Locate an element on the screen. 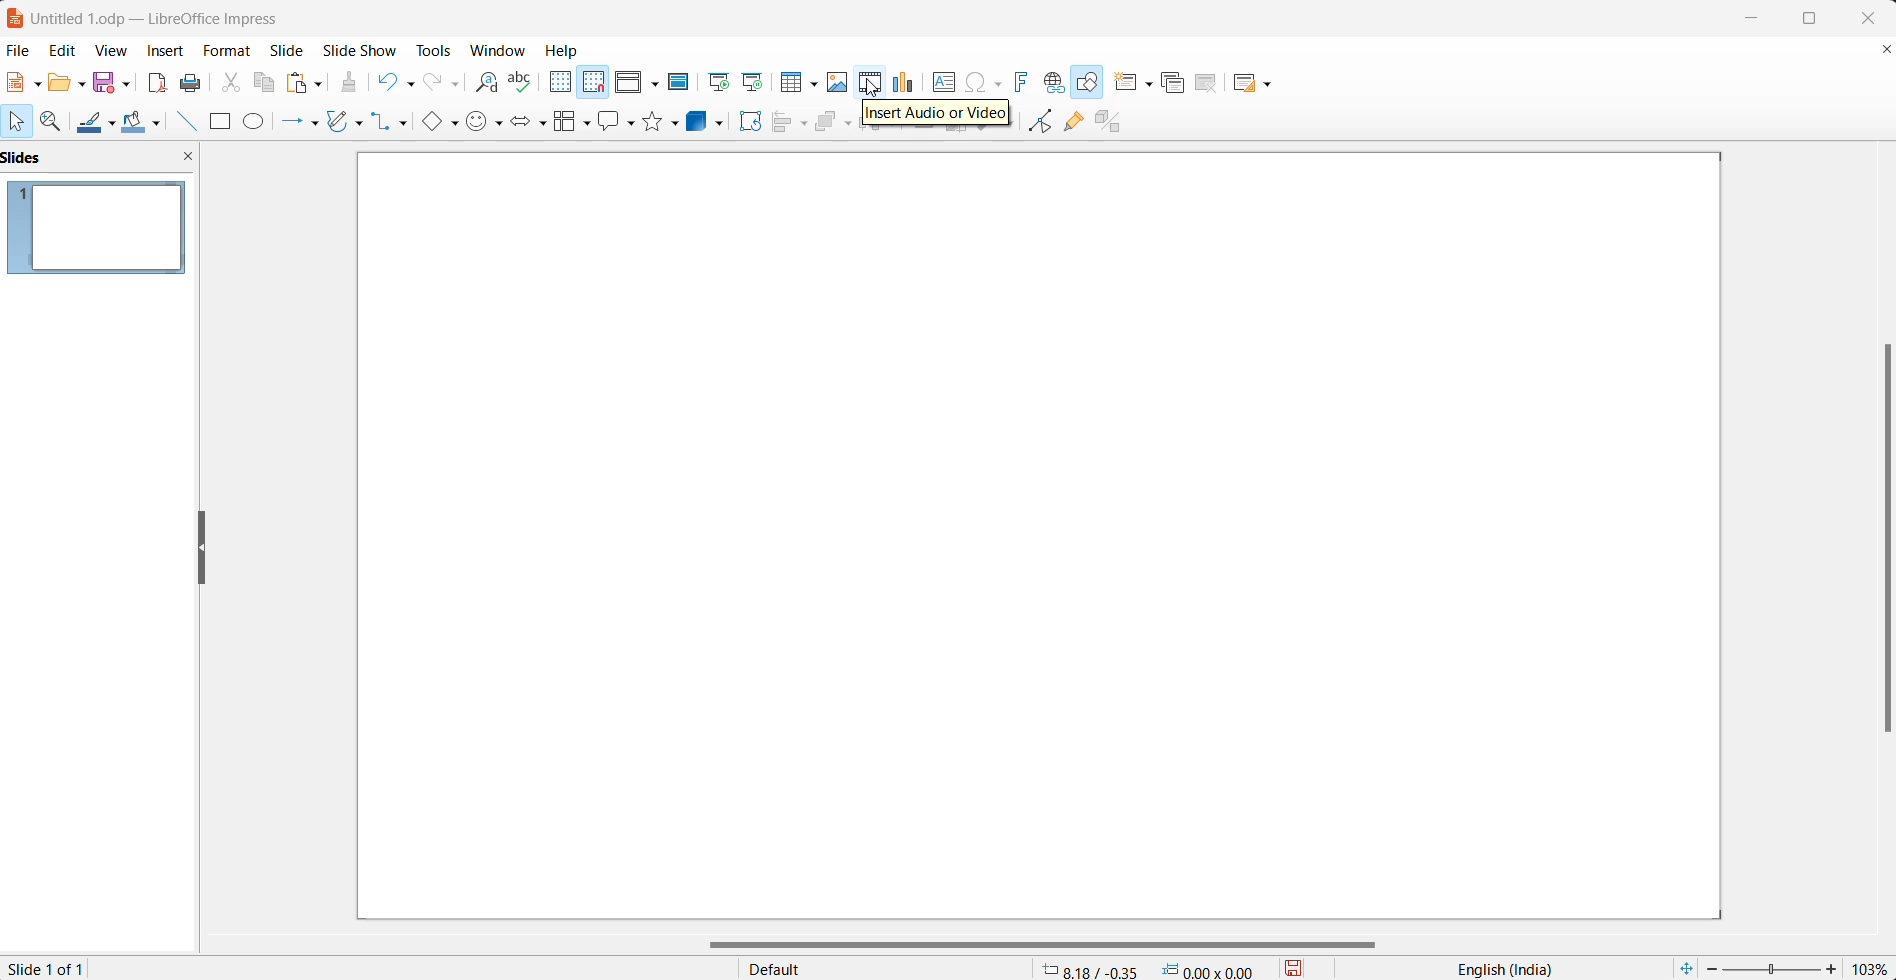 This screenshot has height=980, width=1896. slideshow is located at coordinates (359, 50).